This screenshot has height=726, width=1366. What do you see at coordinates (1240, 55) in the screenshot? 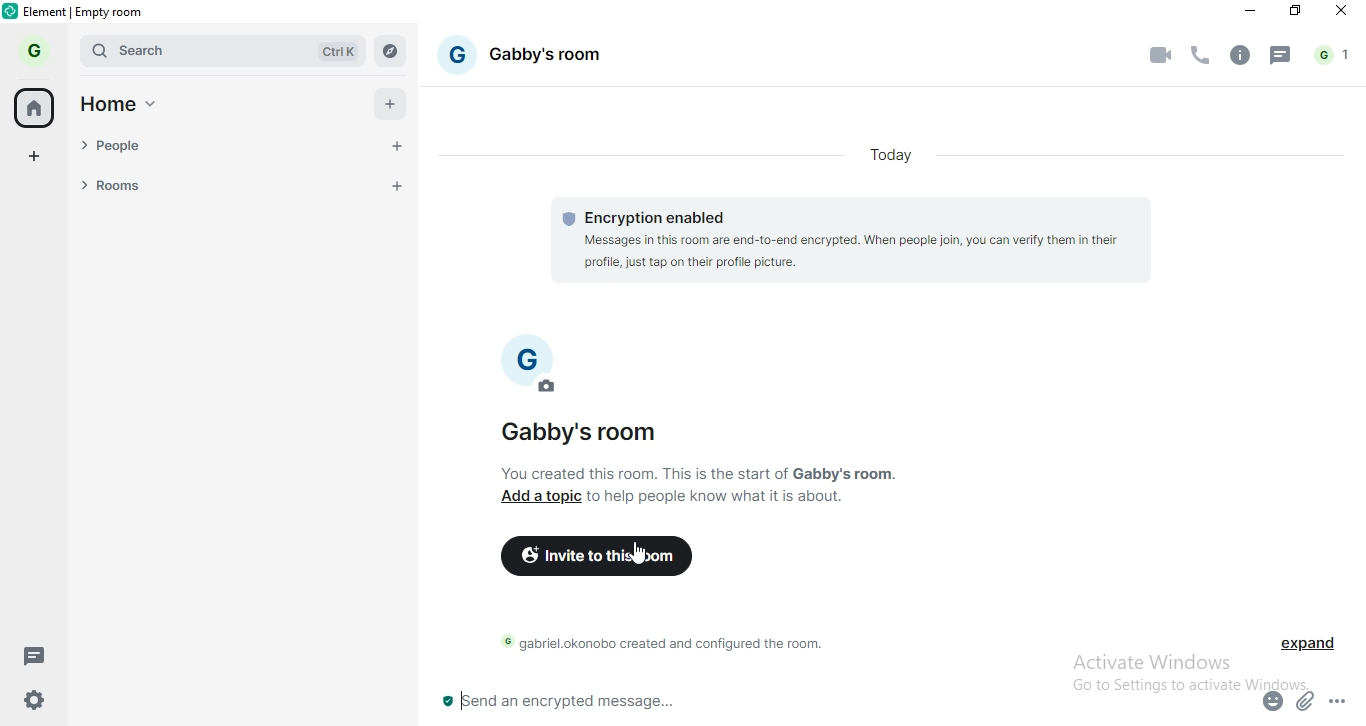
I see `info` at bounding box center [1240, 55].